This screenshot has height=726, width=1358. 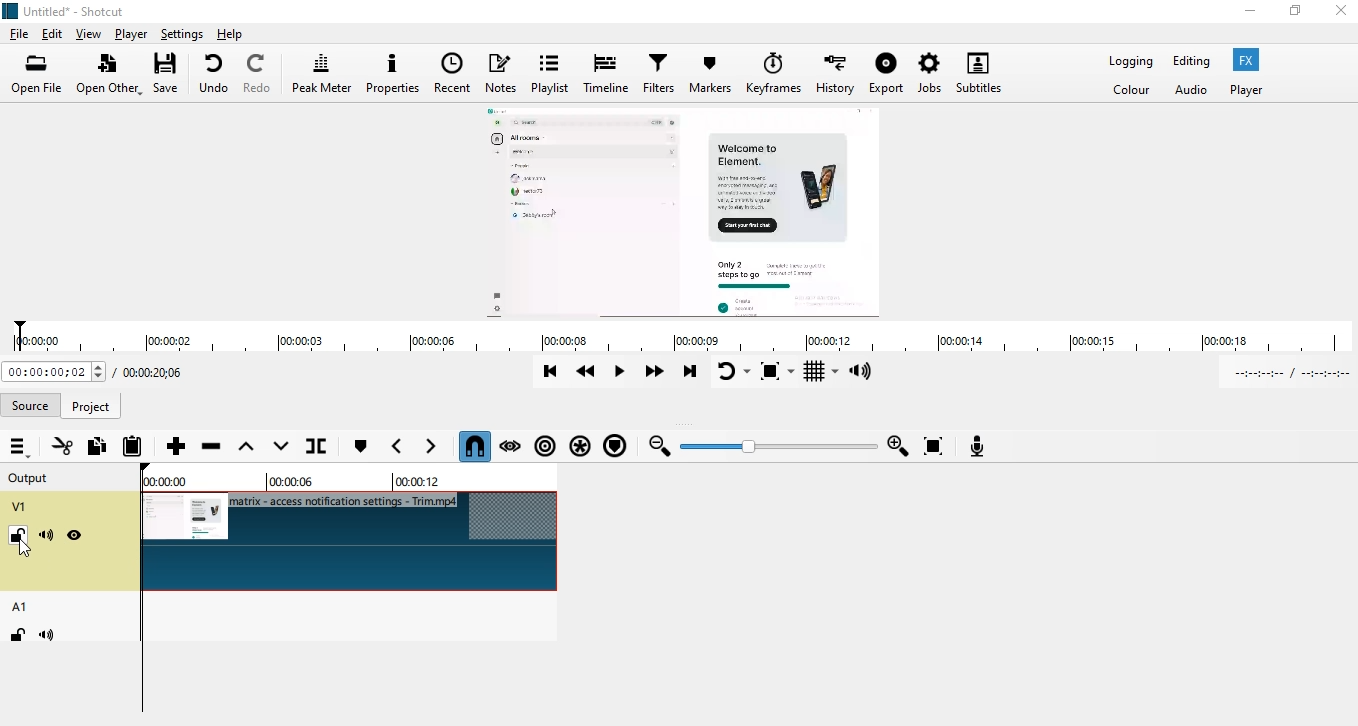 I want to click on player, so click(x=1255, y=90).